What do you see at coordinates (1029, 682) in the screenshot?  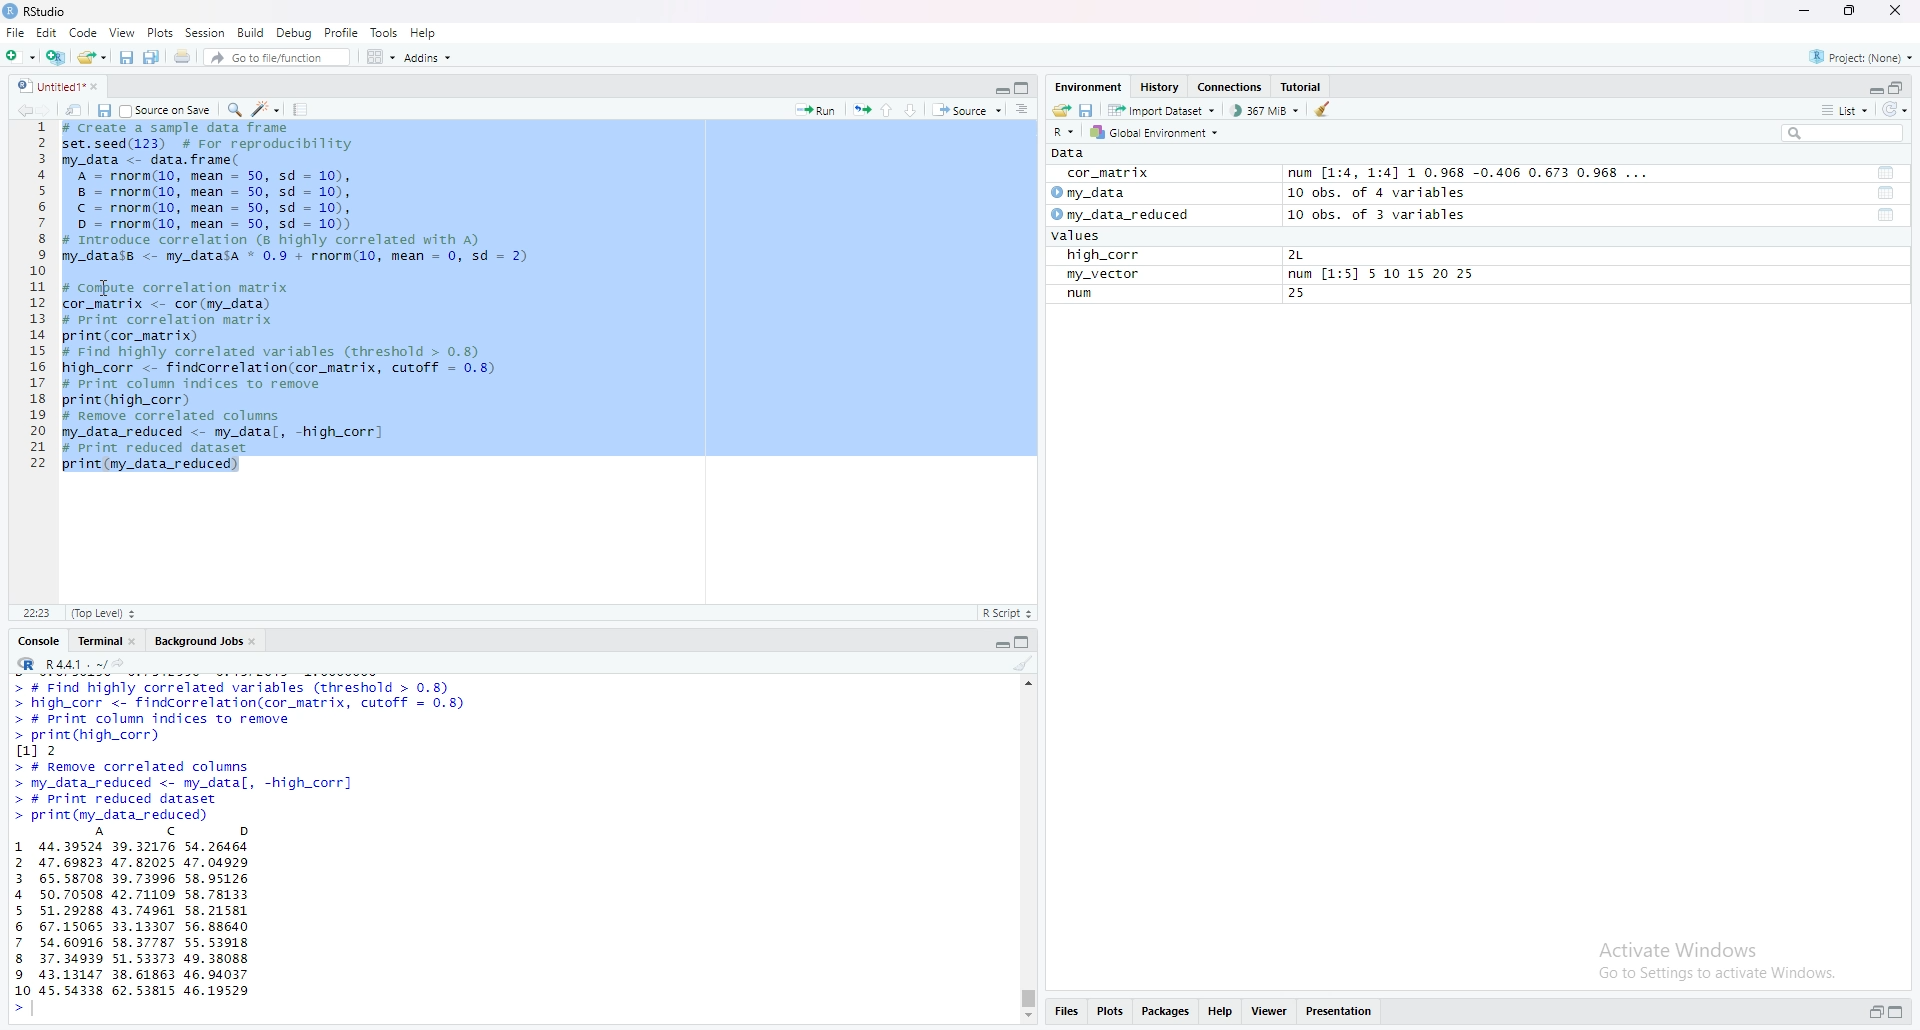 I see `scroll up` at bounding box center [1029, 682].